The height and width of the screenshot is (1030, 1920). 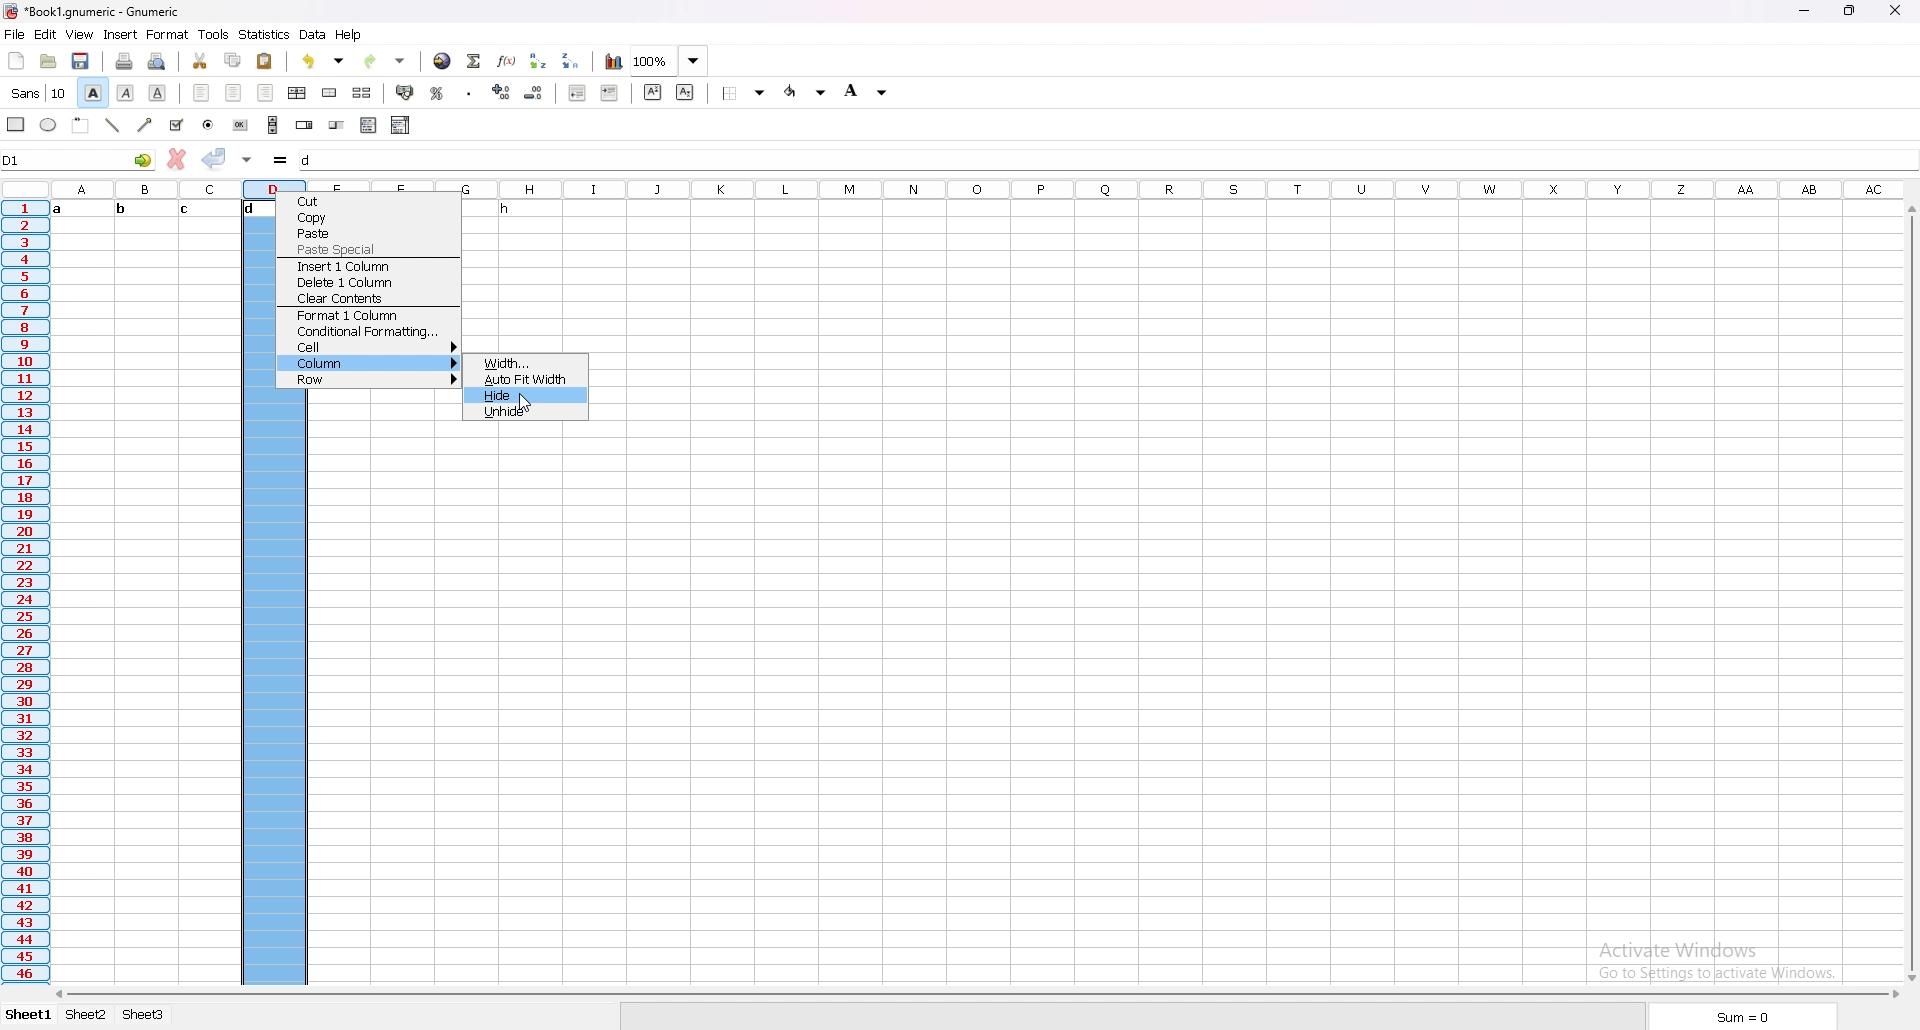 What do you see at coordinates (267, 92) in the screenshot?
I see `right align` at bounding box center [267, 92].